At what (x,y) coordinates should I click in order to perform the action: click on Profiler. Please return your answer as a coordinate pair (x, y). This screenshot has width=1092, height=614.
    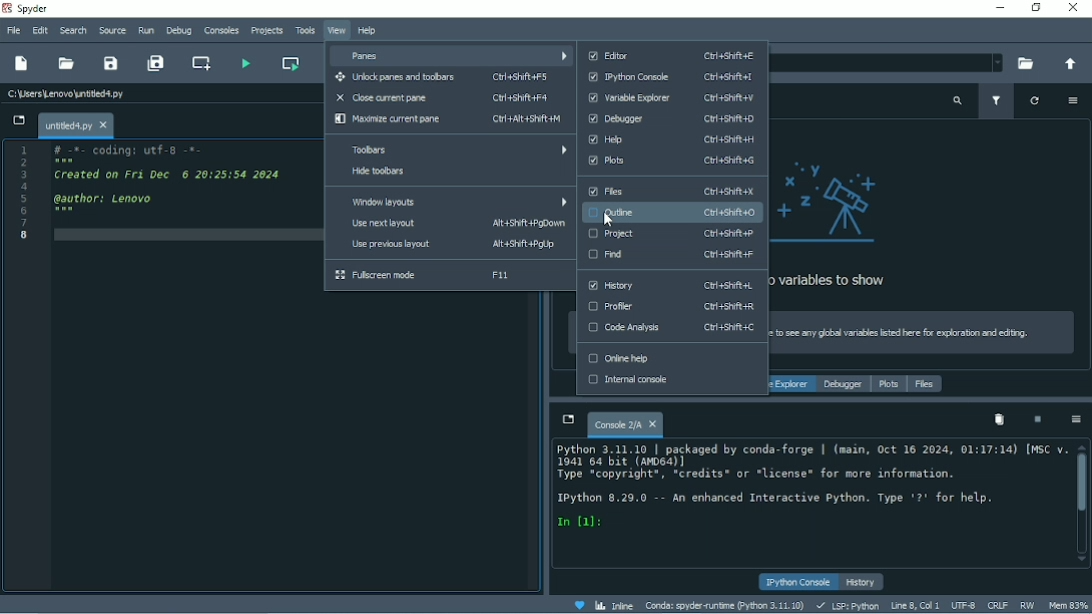
    Looking at the image, I should click on (672, 307).